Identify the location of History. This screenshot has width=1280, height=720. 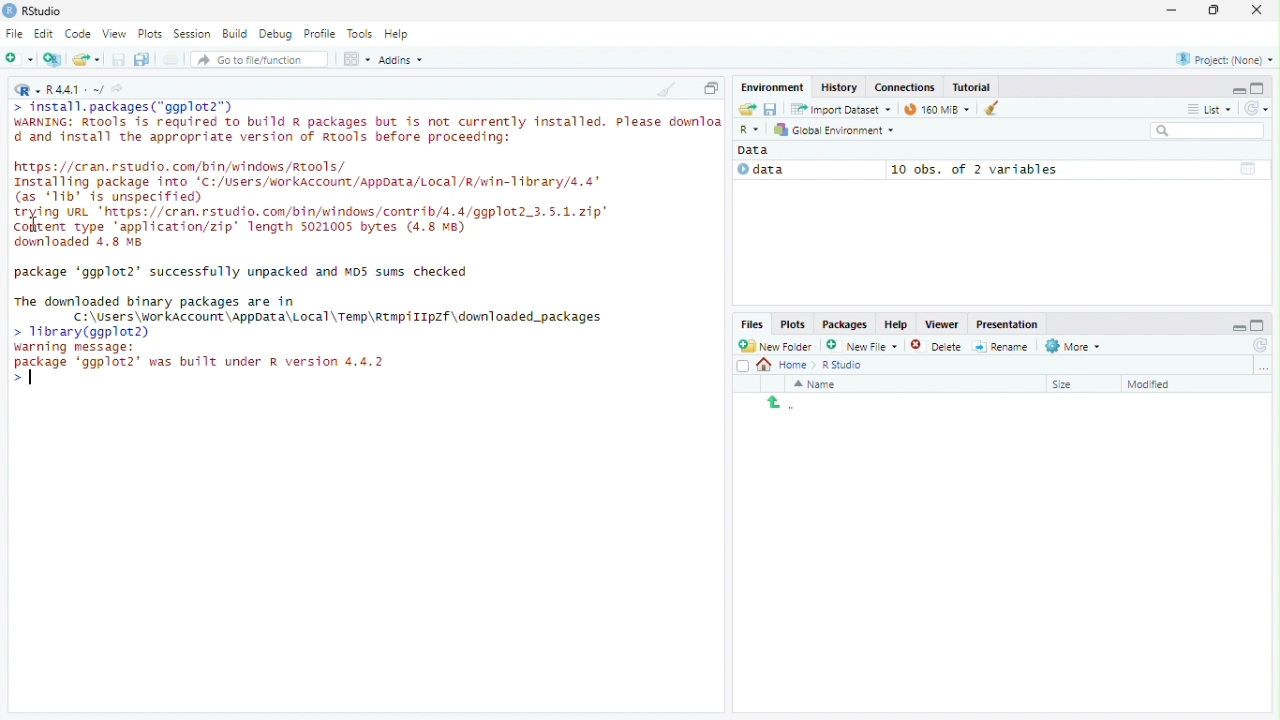
(837, 87).